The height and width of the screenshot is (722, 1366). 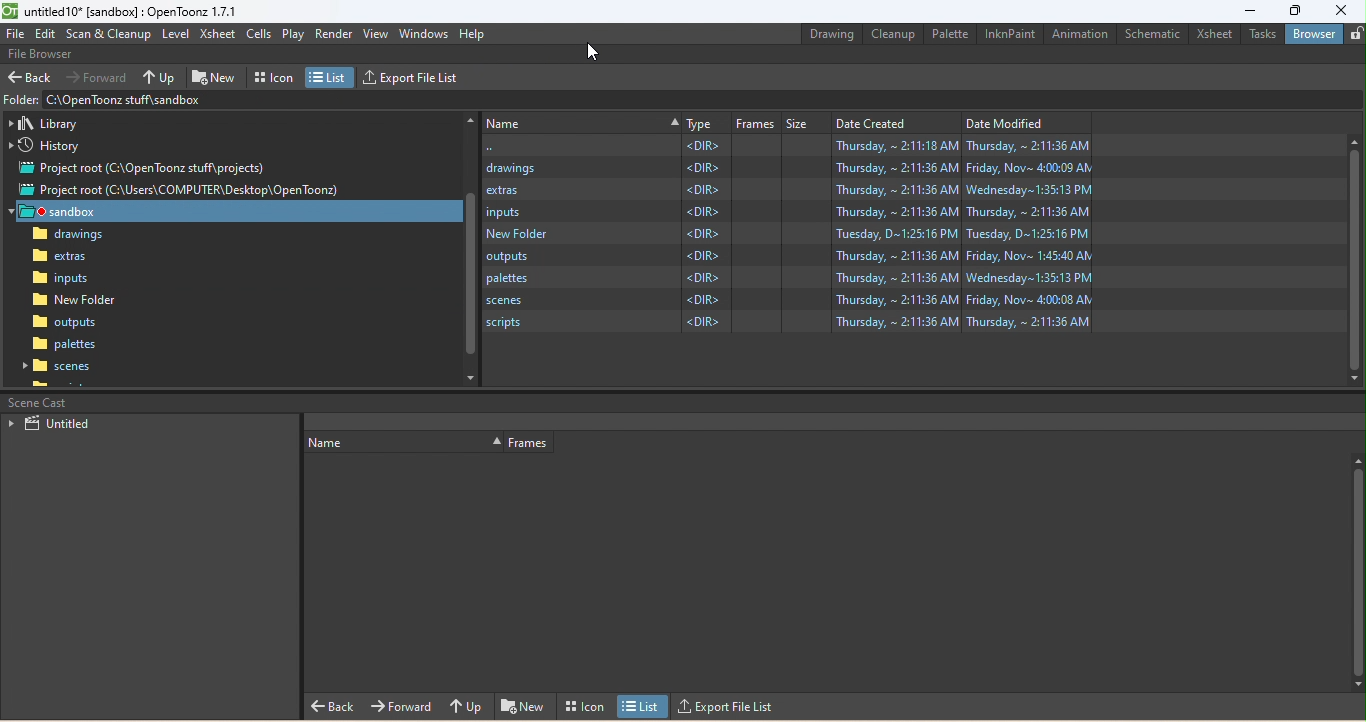 I want to click on drawings, so click(x=68, y=235).